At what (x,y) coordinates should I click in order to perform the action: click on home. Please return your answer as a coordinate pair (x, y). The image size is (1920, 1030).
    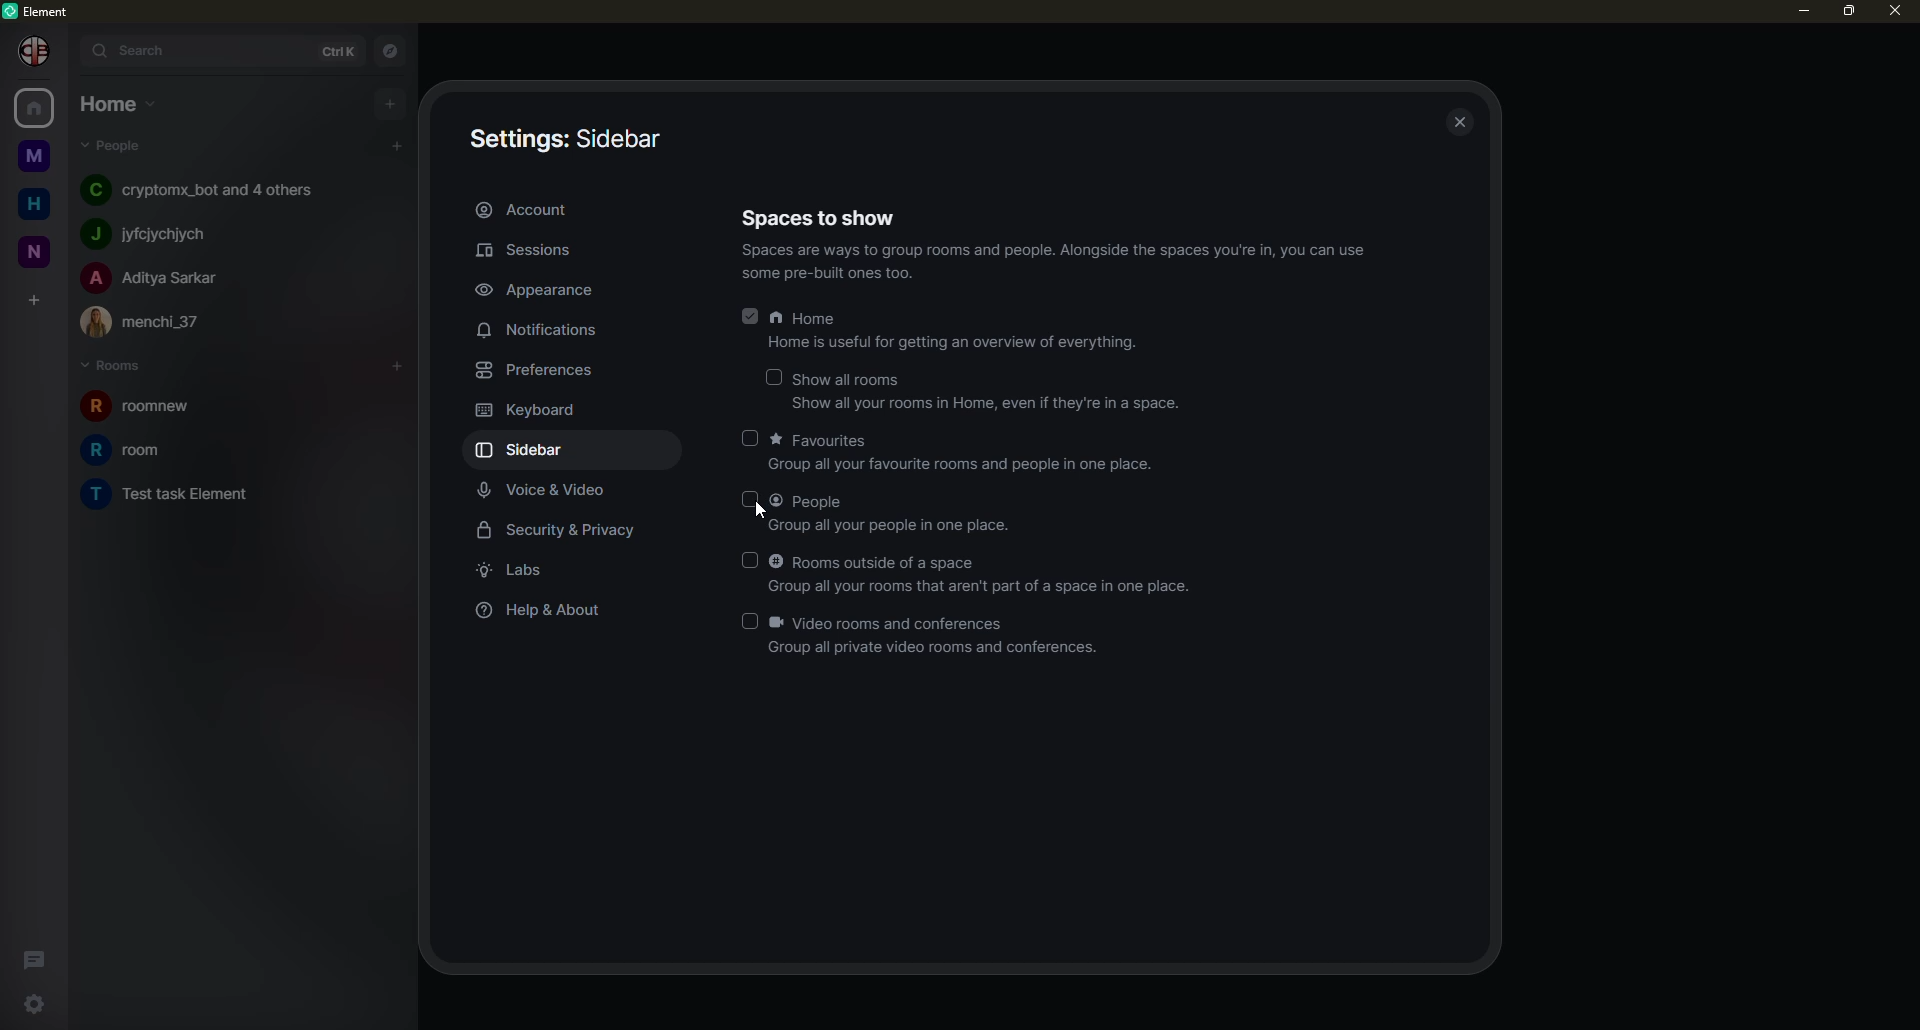
    Looking at the image, I should click on (958, 331).